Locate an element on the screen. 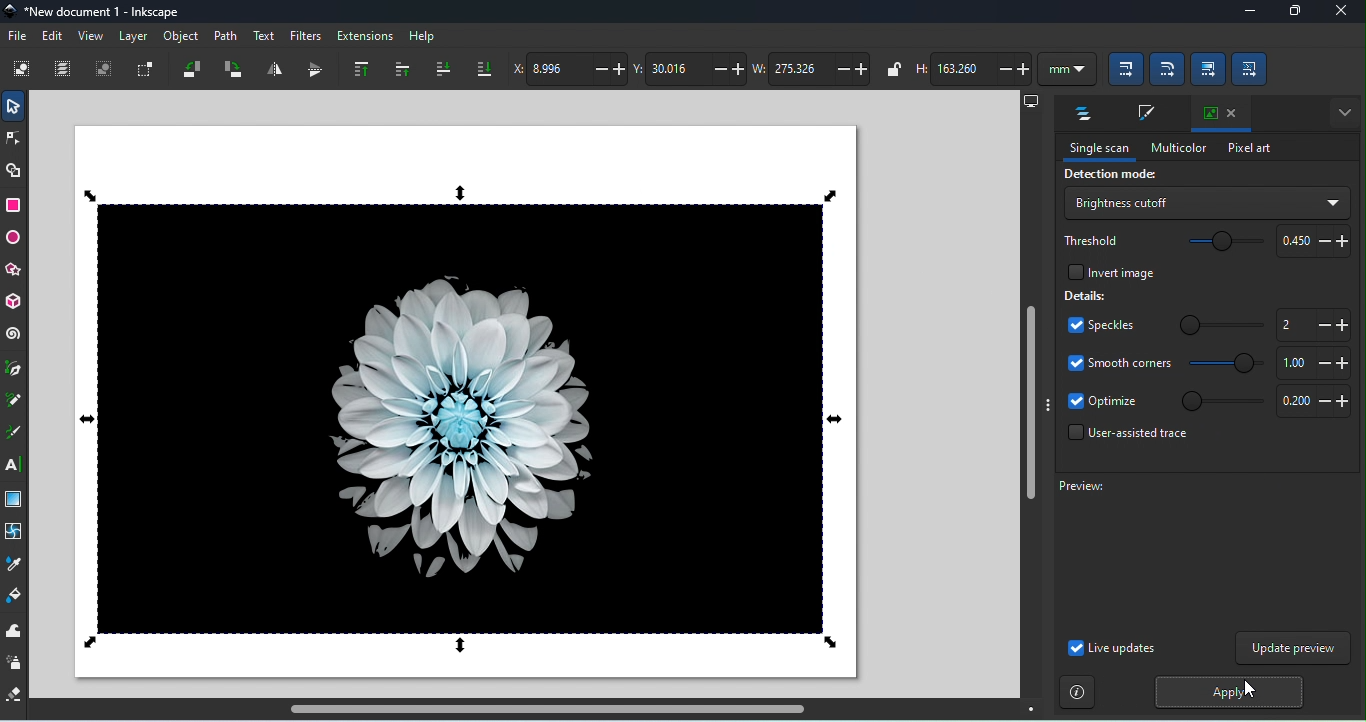 This screenshot has height=722, width=1366. Object is located at coordinates (181, 38).